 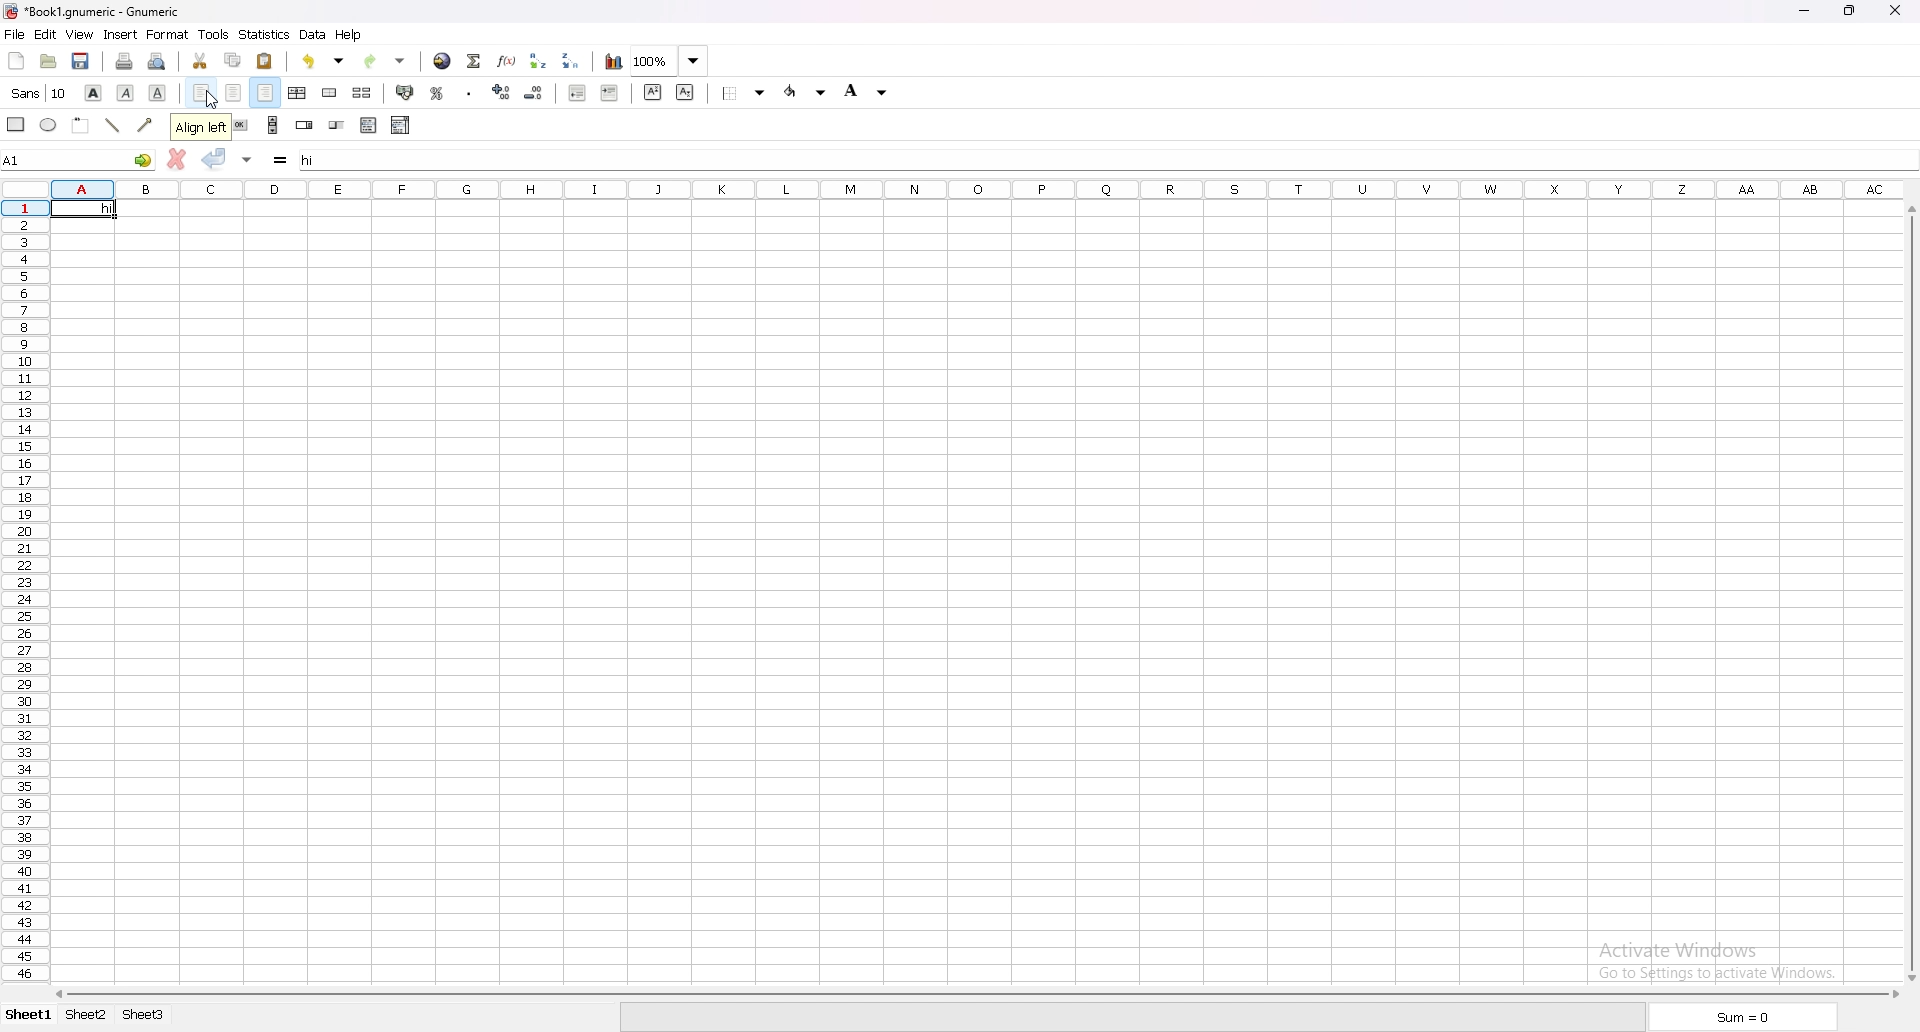 What do you see at coordinates (79, 36) in the screenshot?
I see `view` at bounding box center [79, 36].